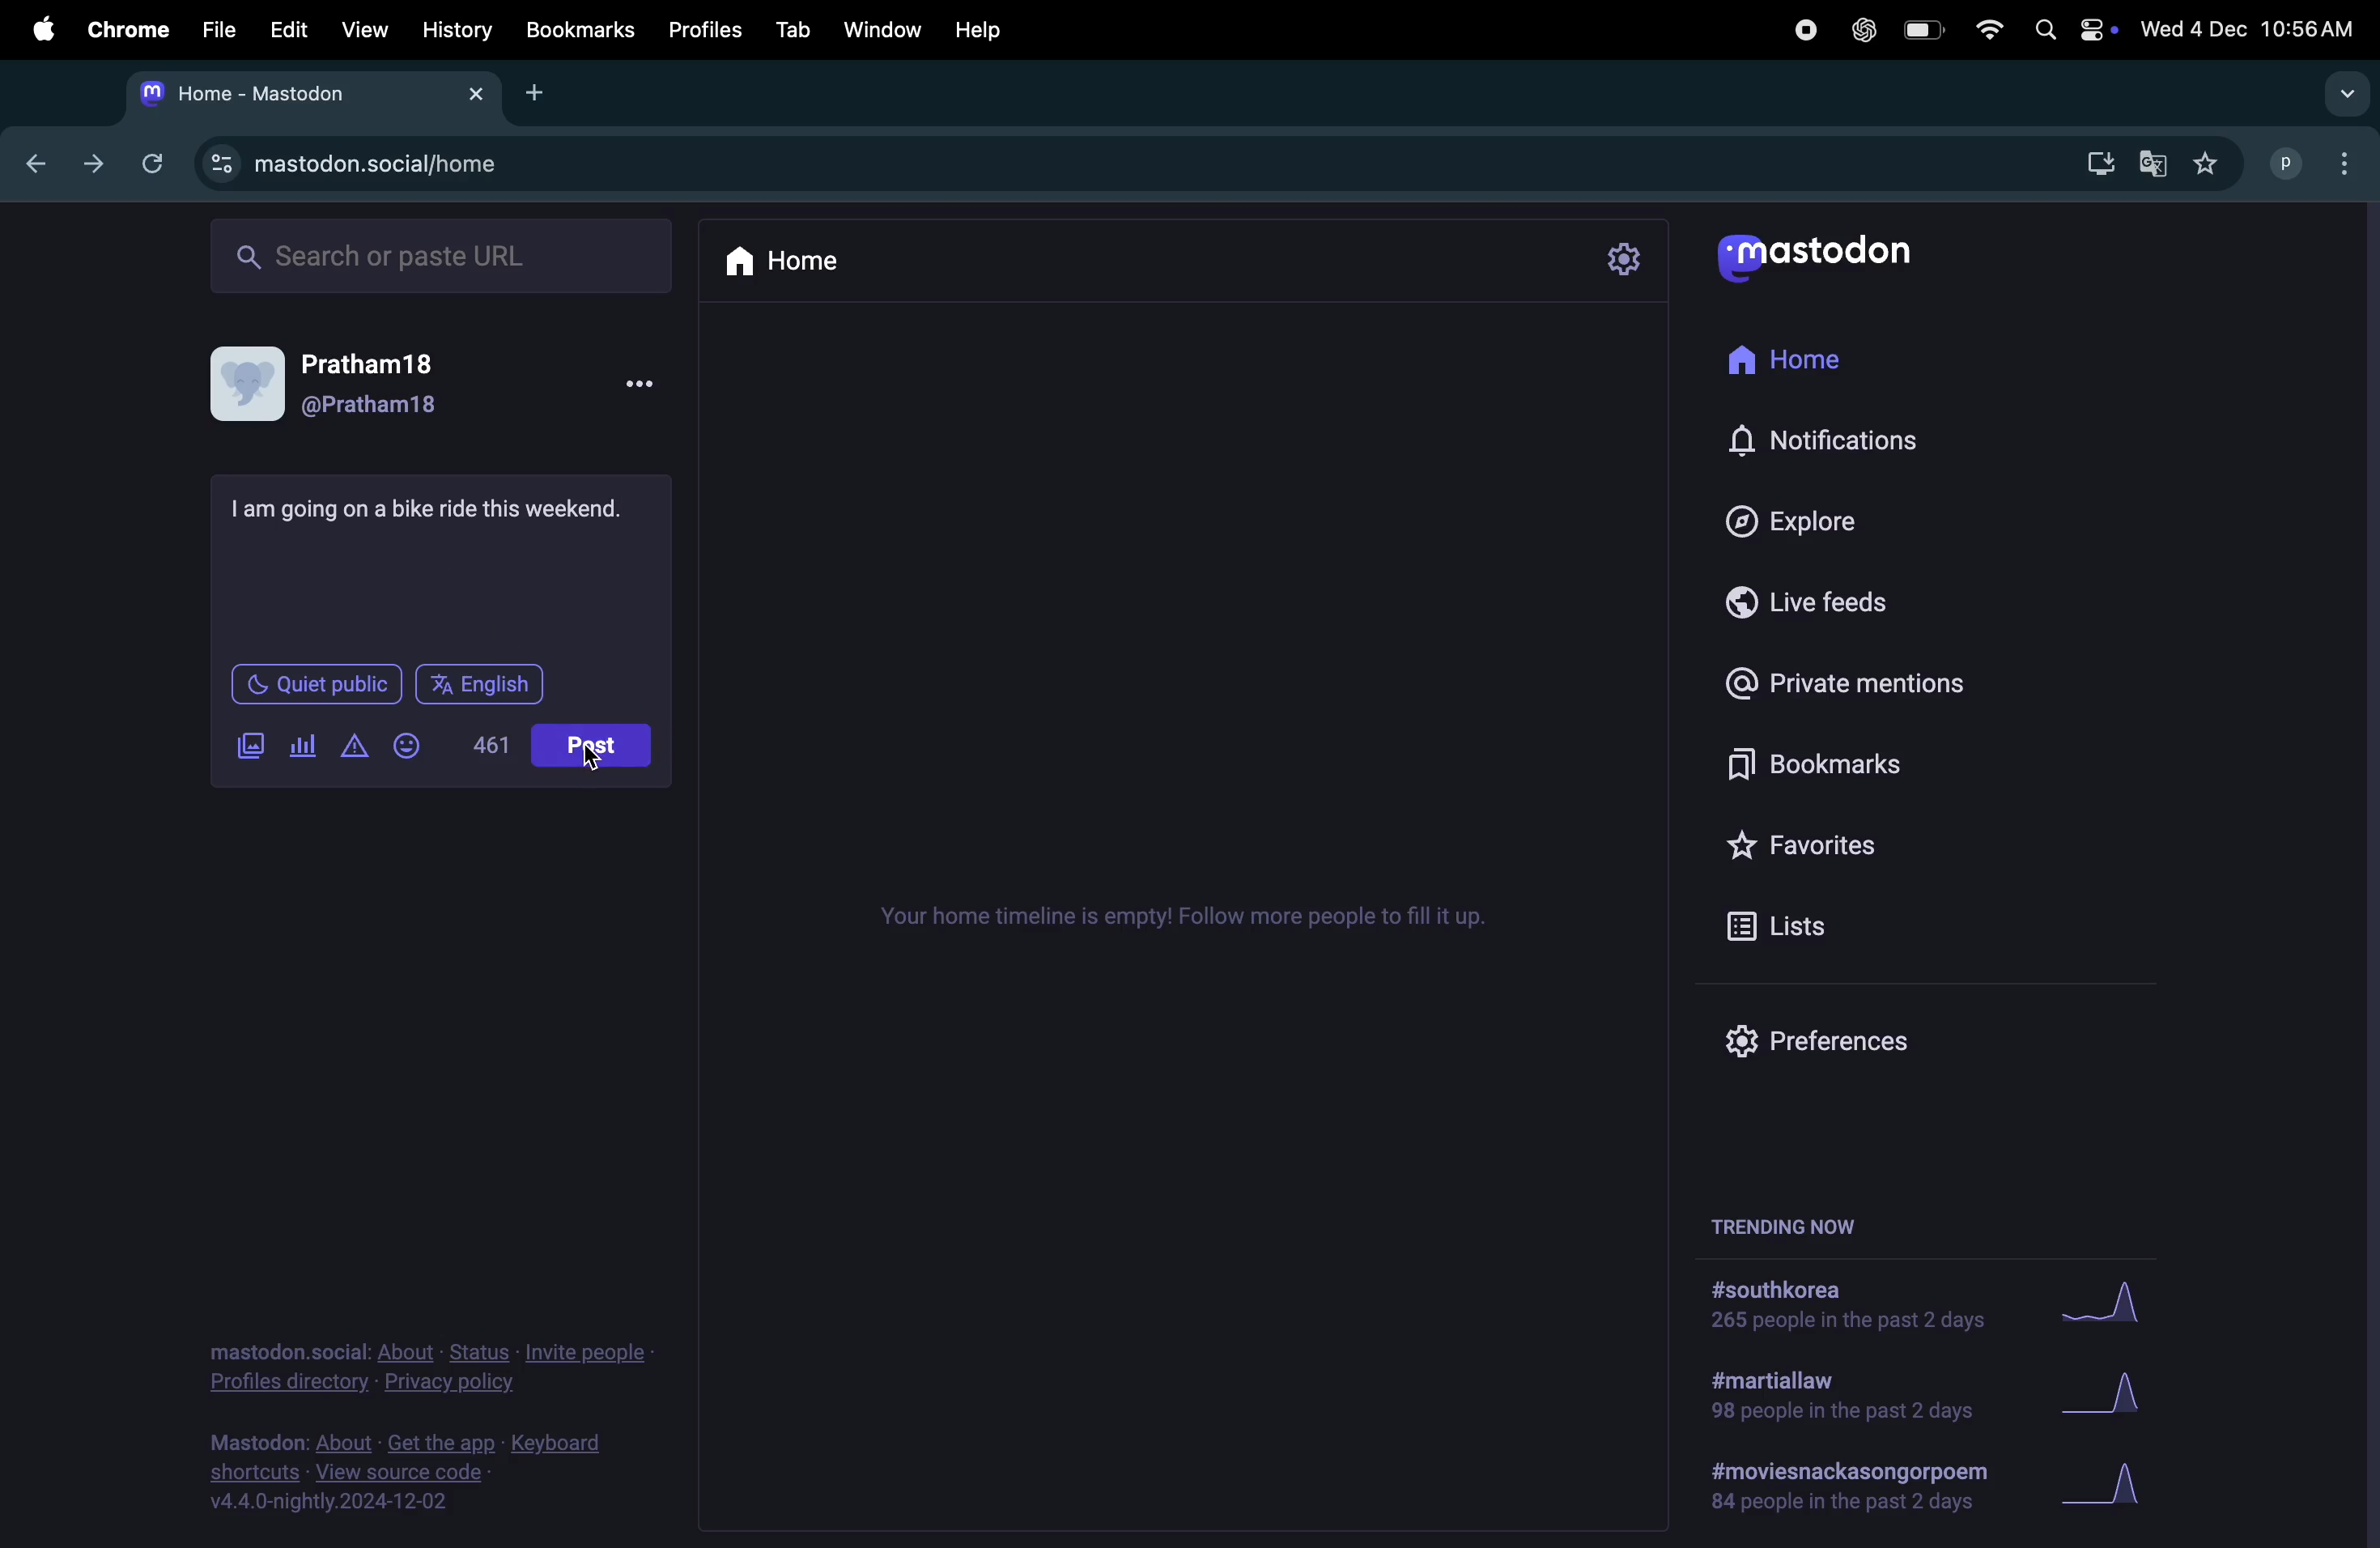  Describe the element at coordinates (447, 506) in the screenshot. I see `` at that location.